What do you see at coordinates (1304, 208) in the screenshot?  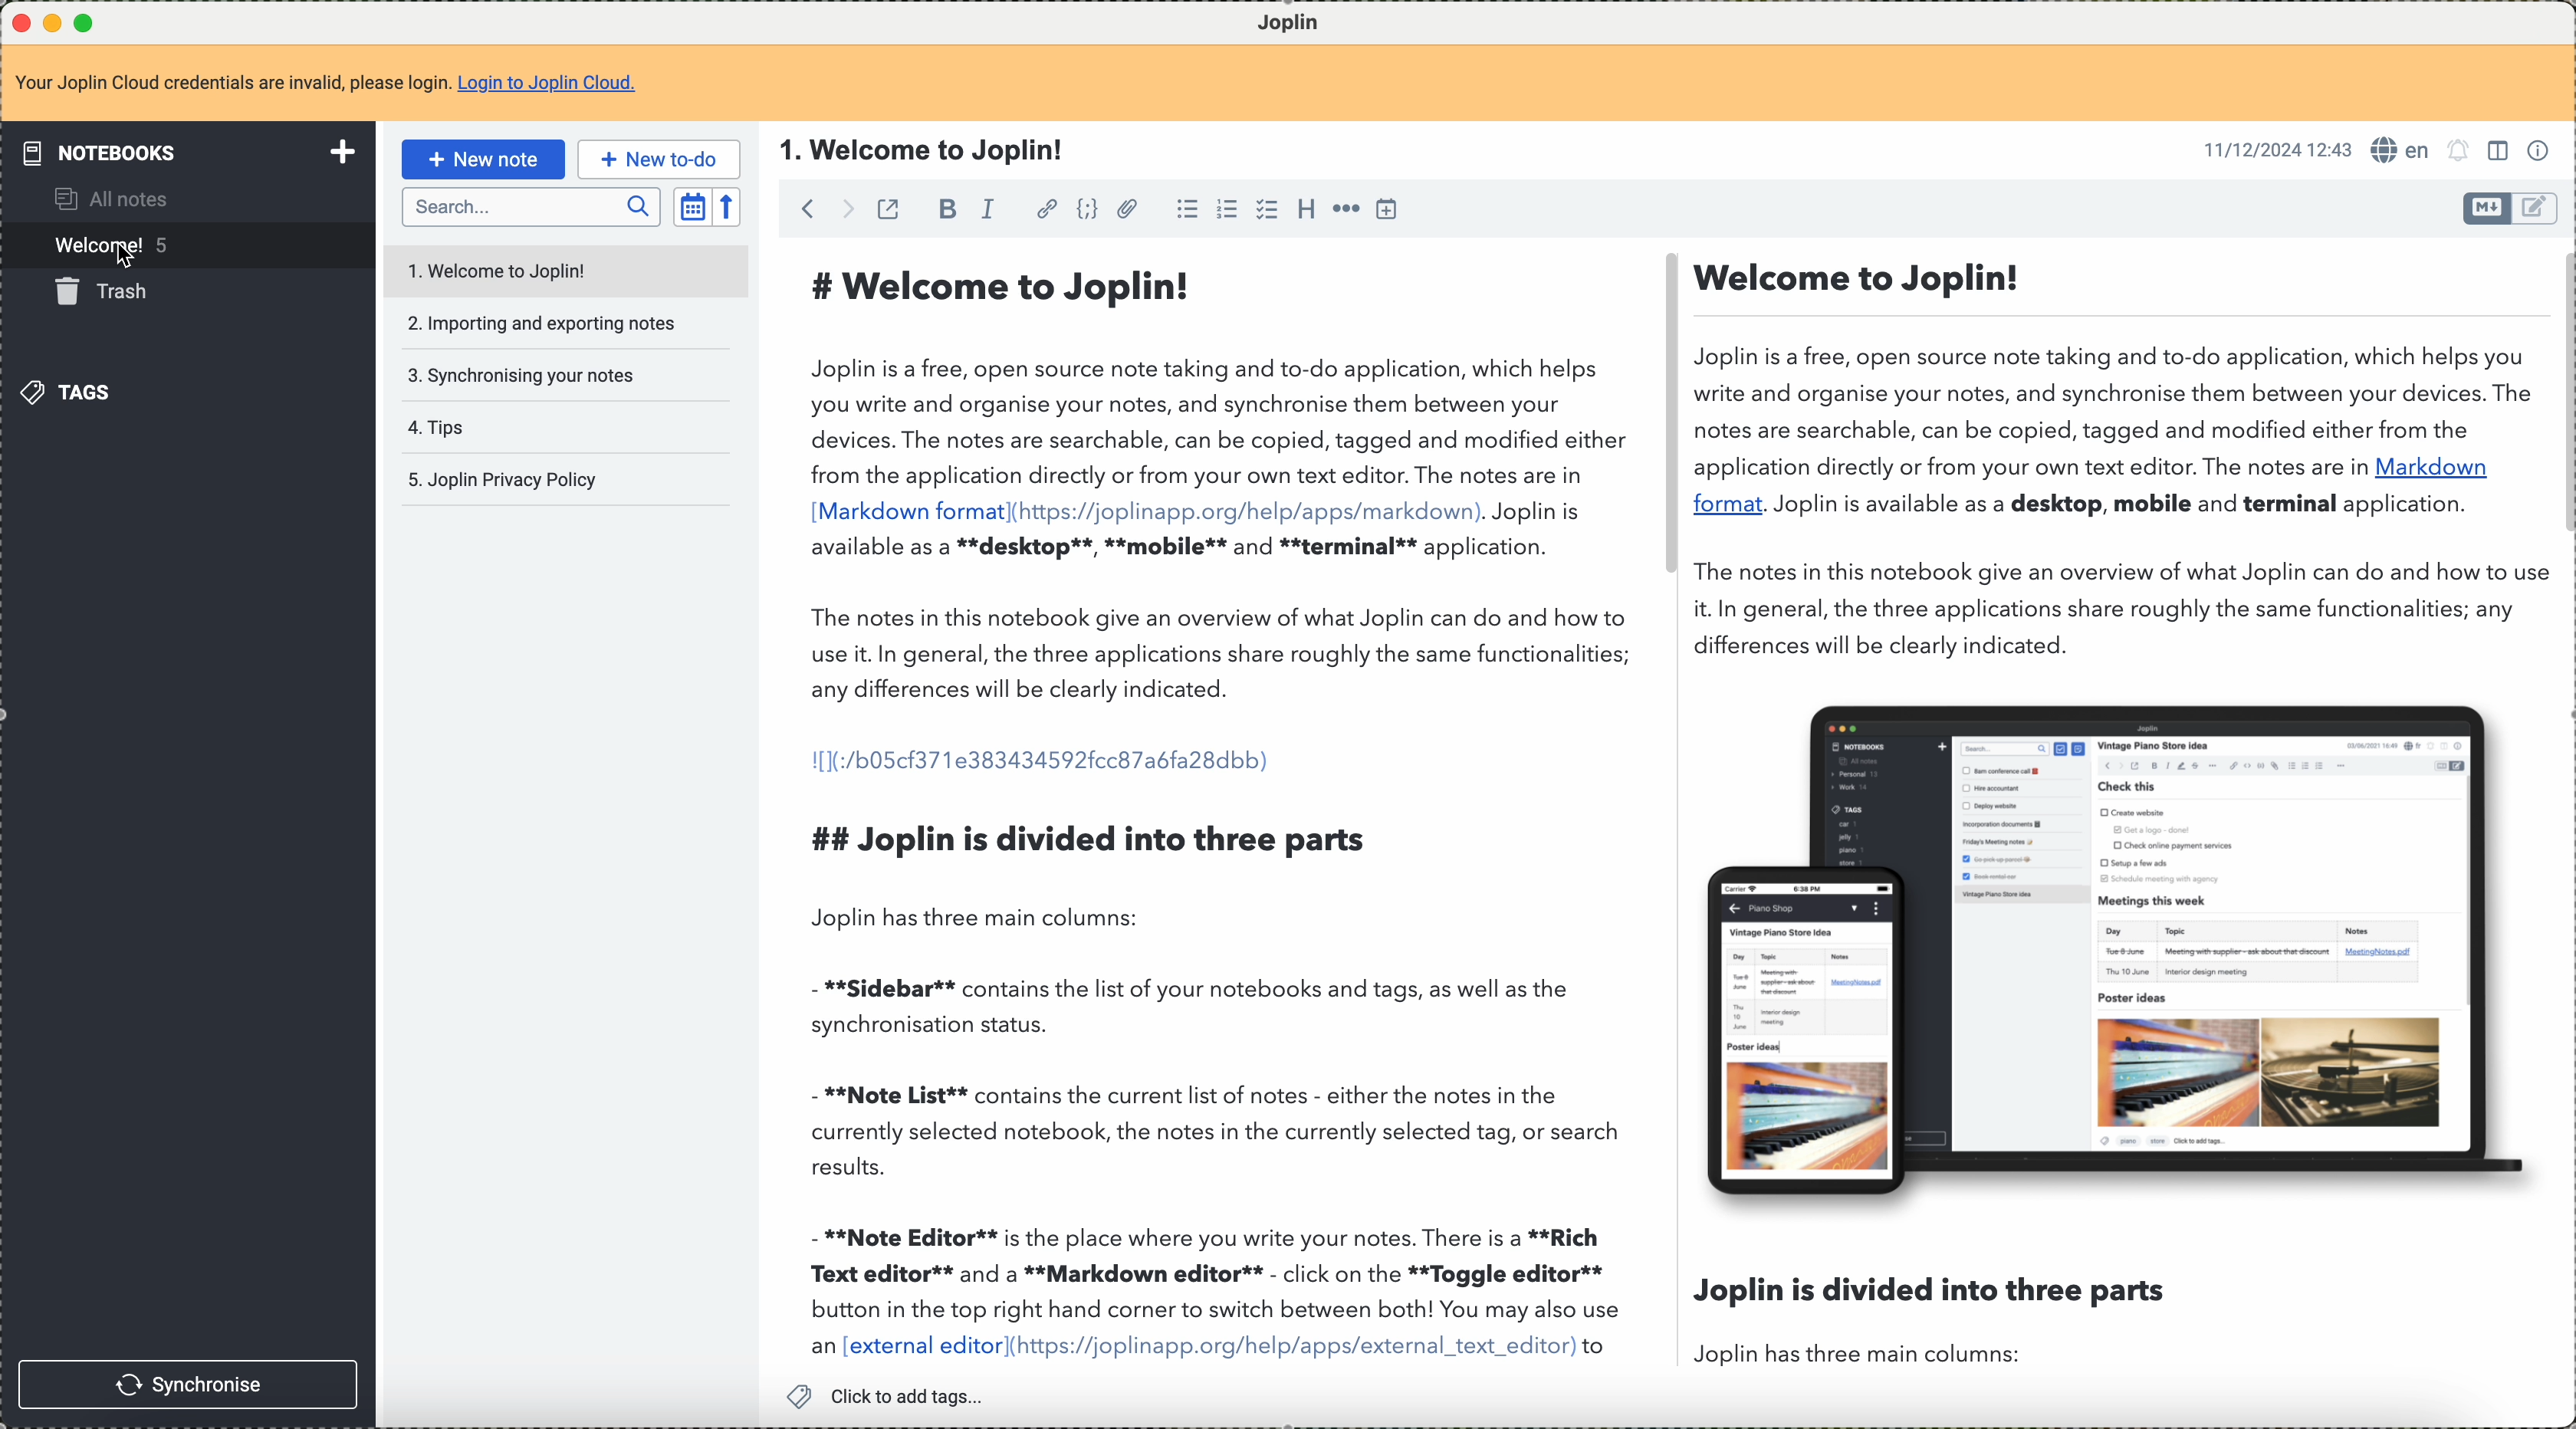 I see `headings` at bounding box center [1304, 208].